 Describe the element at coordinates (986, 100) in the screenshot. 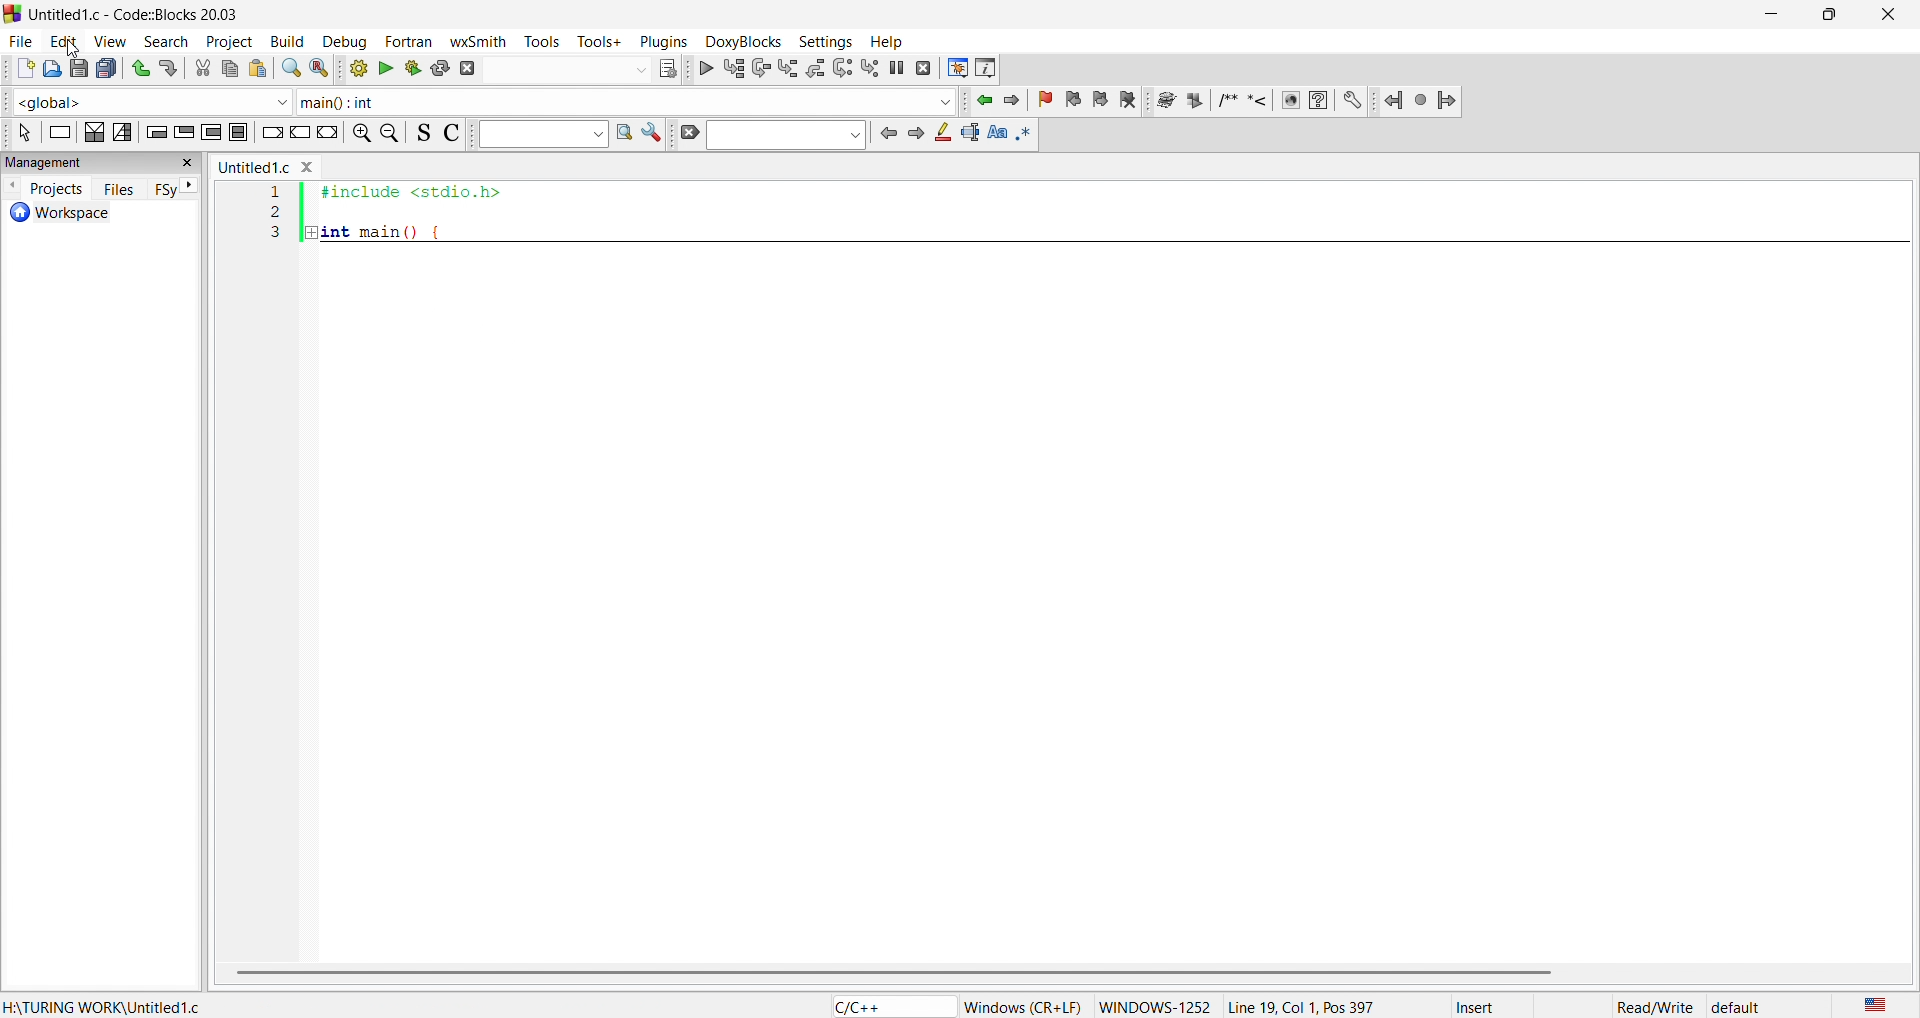

I see `jump backward` at that location.